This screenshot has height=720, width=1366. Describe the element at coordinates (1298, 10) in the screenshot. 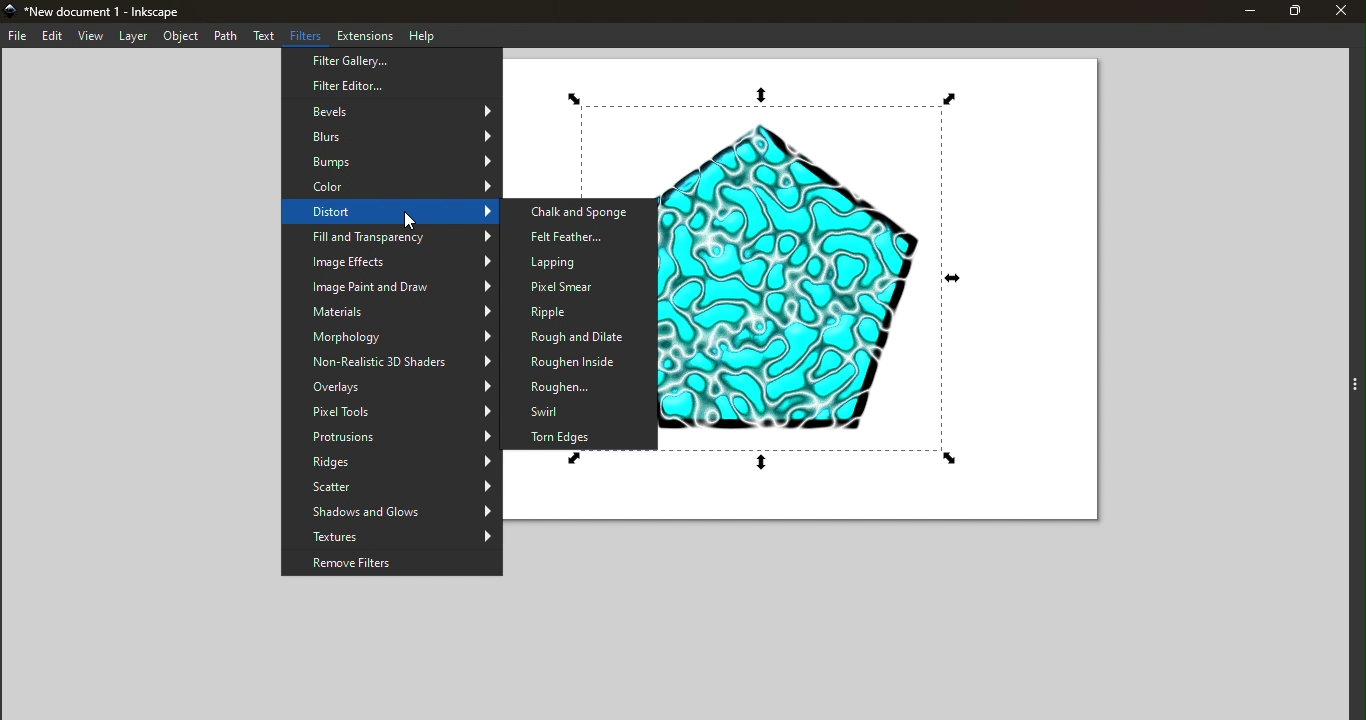

I see `Maximize` at that location.